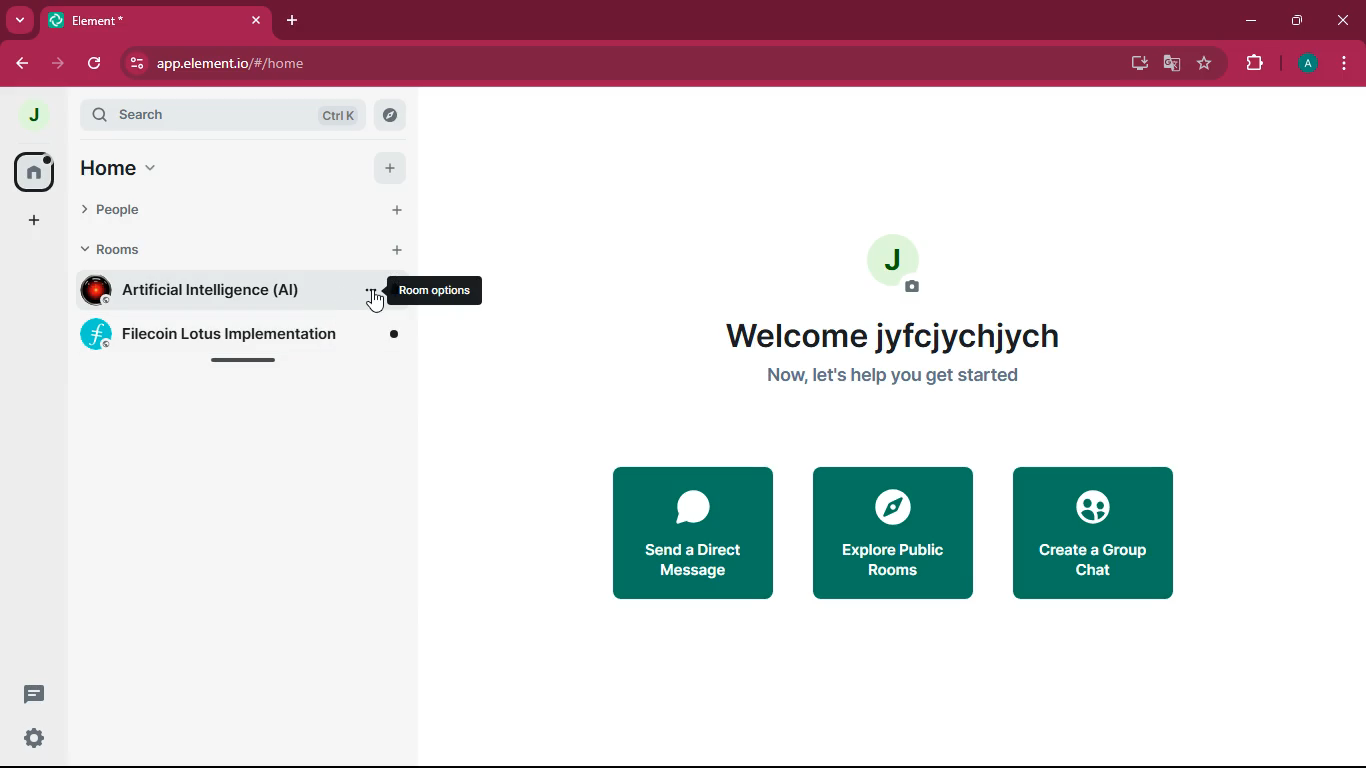 Image resolution: width=1366 pixels, height=768 pixels. I want to click on welcome, so click(892, 335).